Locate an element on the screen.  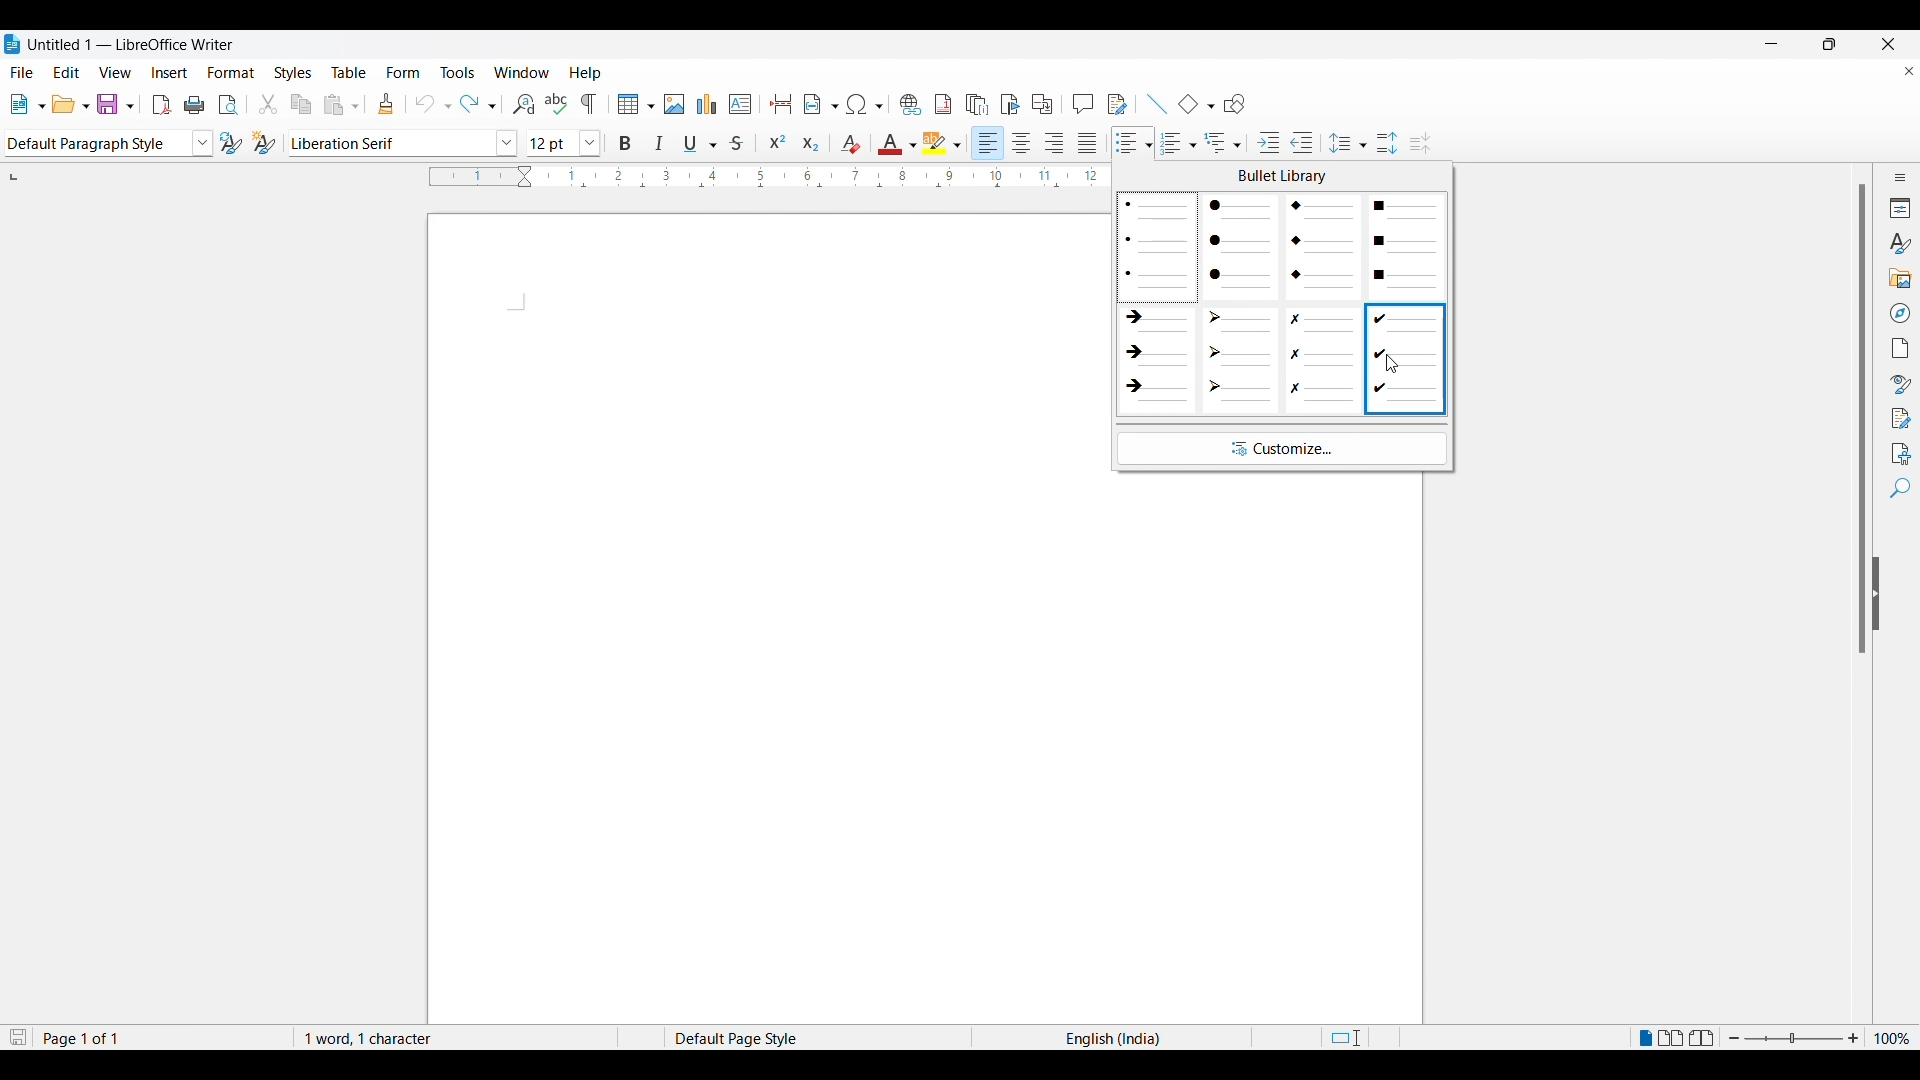
Selected outline format is located at coordinates (1223, 142).